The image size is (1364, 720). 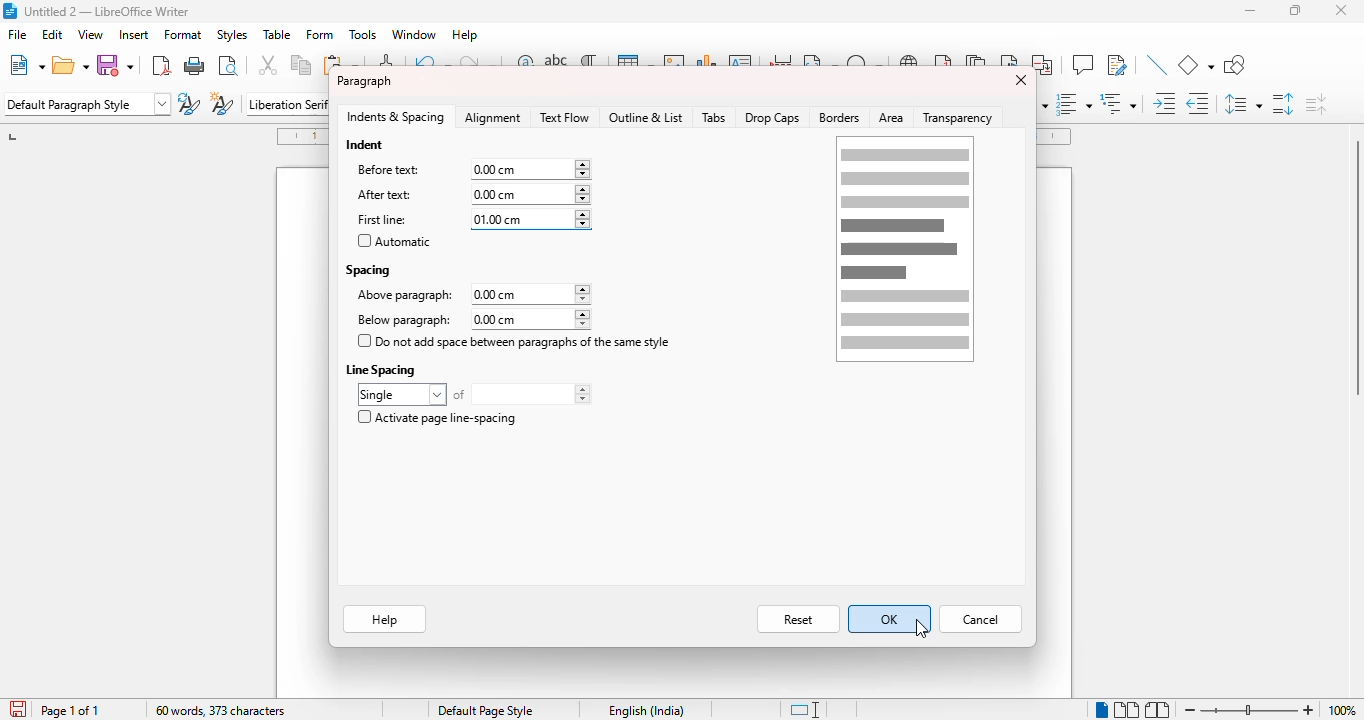 I want to click on outline & list, so click(x=646, y=117).